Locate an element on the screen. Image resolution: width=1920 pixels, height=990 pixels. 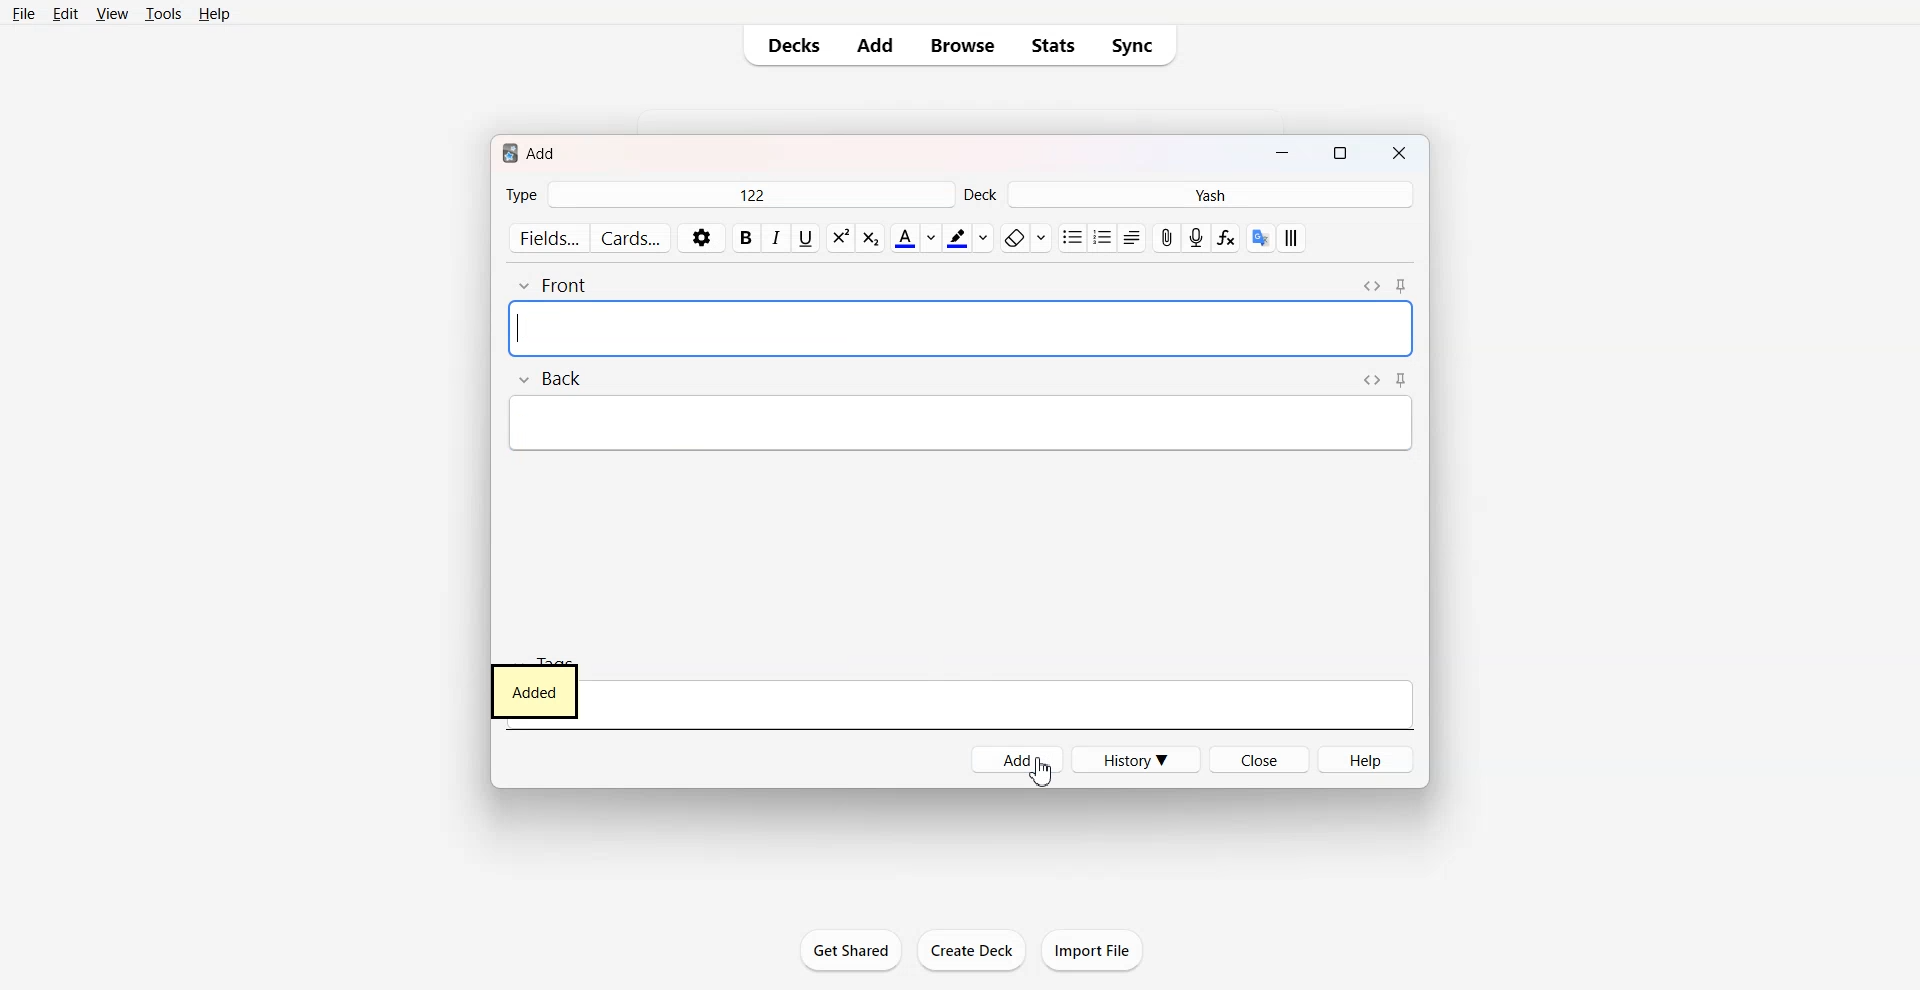
Text is located at coordinates (562, 423).